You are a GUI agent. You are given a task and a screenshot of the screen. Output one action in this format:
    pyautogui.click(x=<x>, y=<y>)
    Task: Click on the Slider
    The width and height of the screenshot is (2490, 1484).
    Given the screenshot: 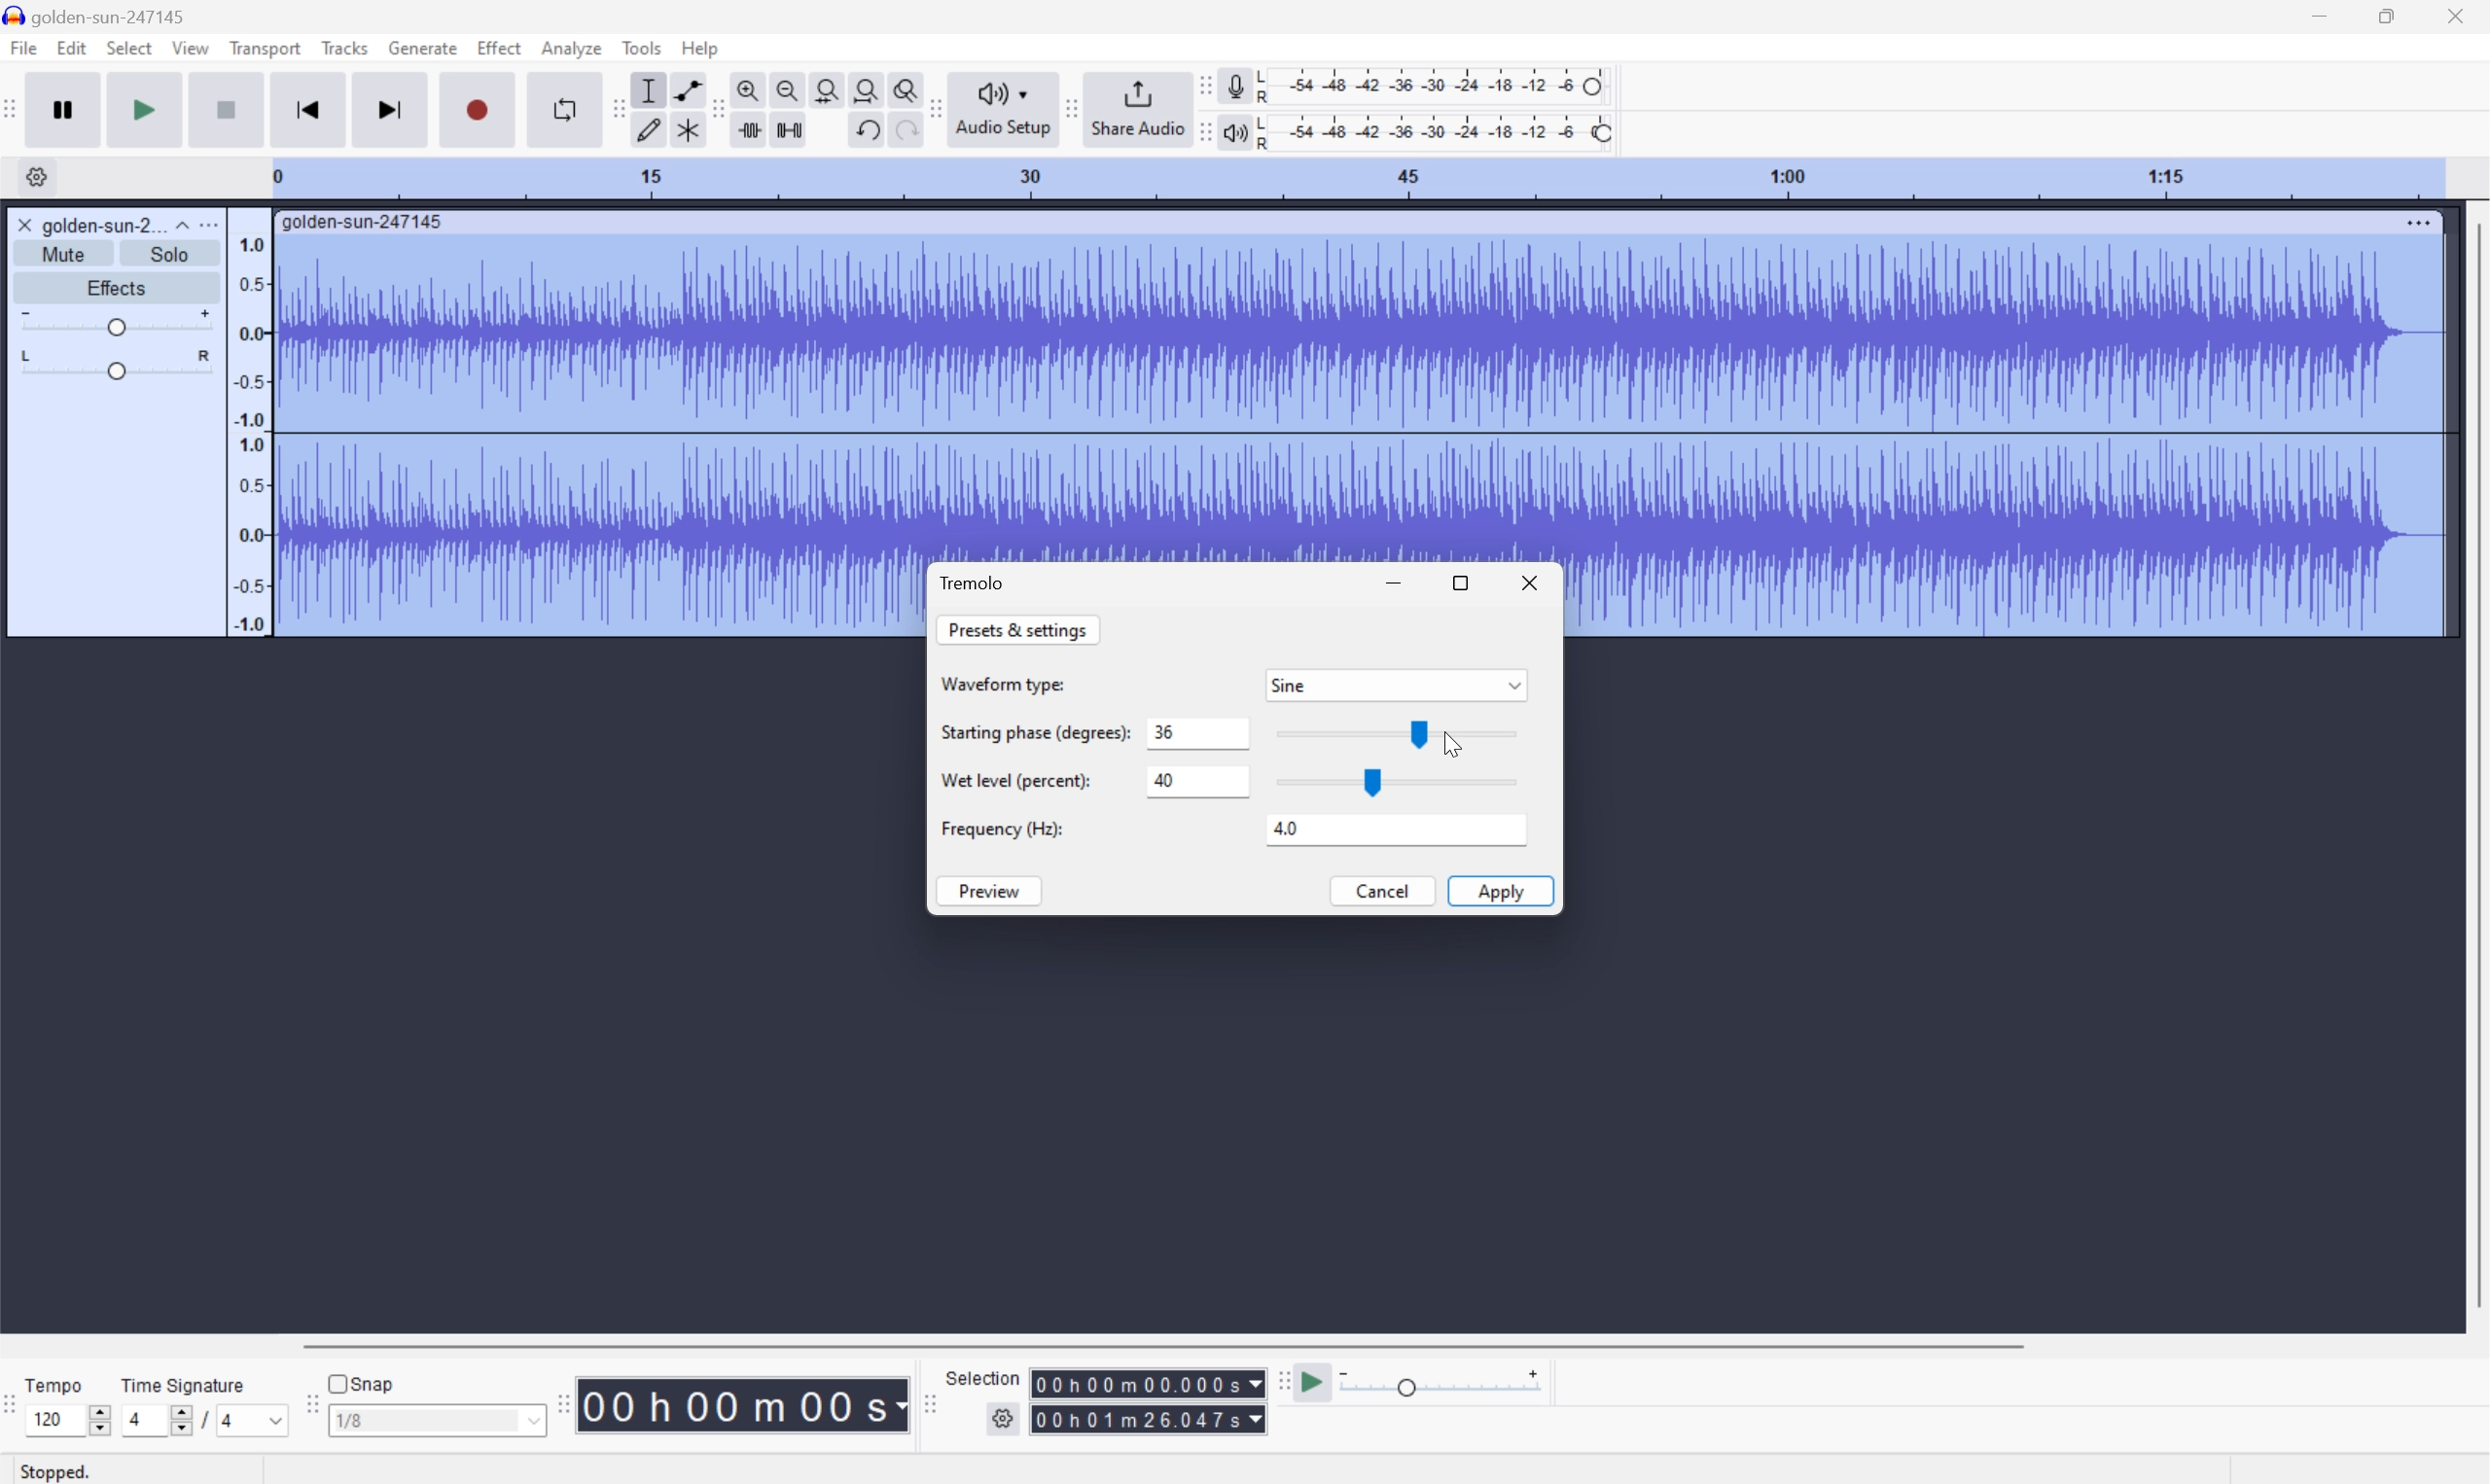 What is the action you would take?
    pyautogui.click(x=116, y=323)
    